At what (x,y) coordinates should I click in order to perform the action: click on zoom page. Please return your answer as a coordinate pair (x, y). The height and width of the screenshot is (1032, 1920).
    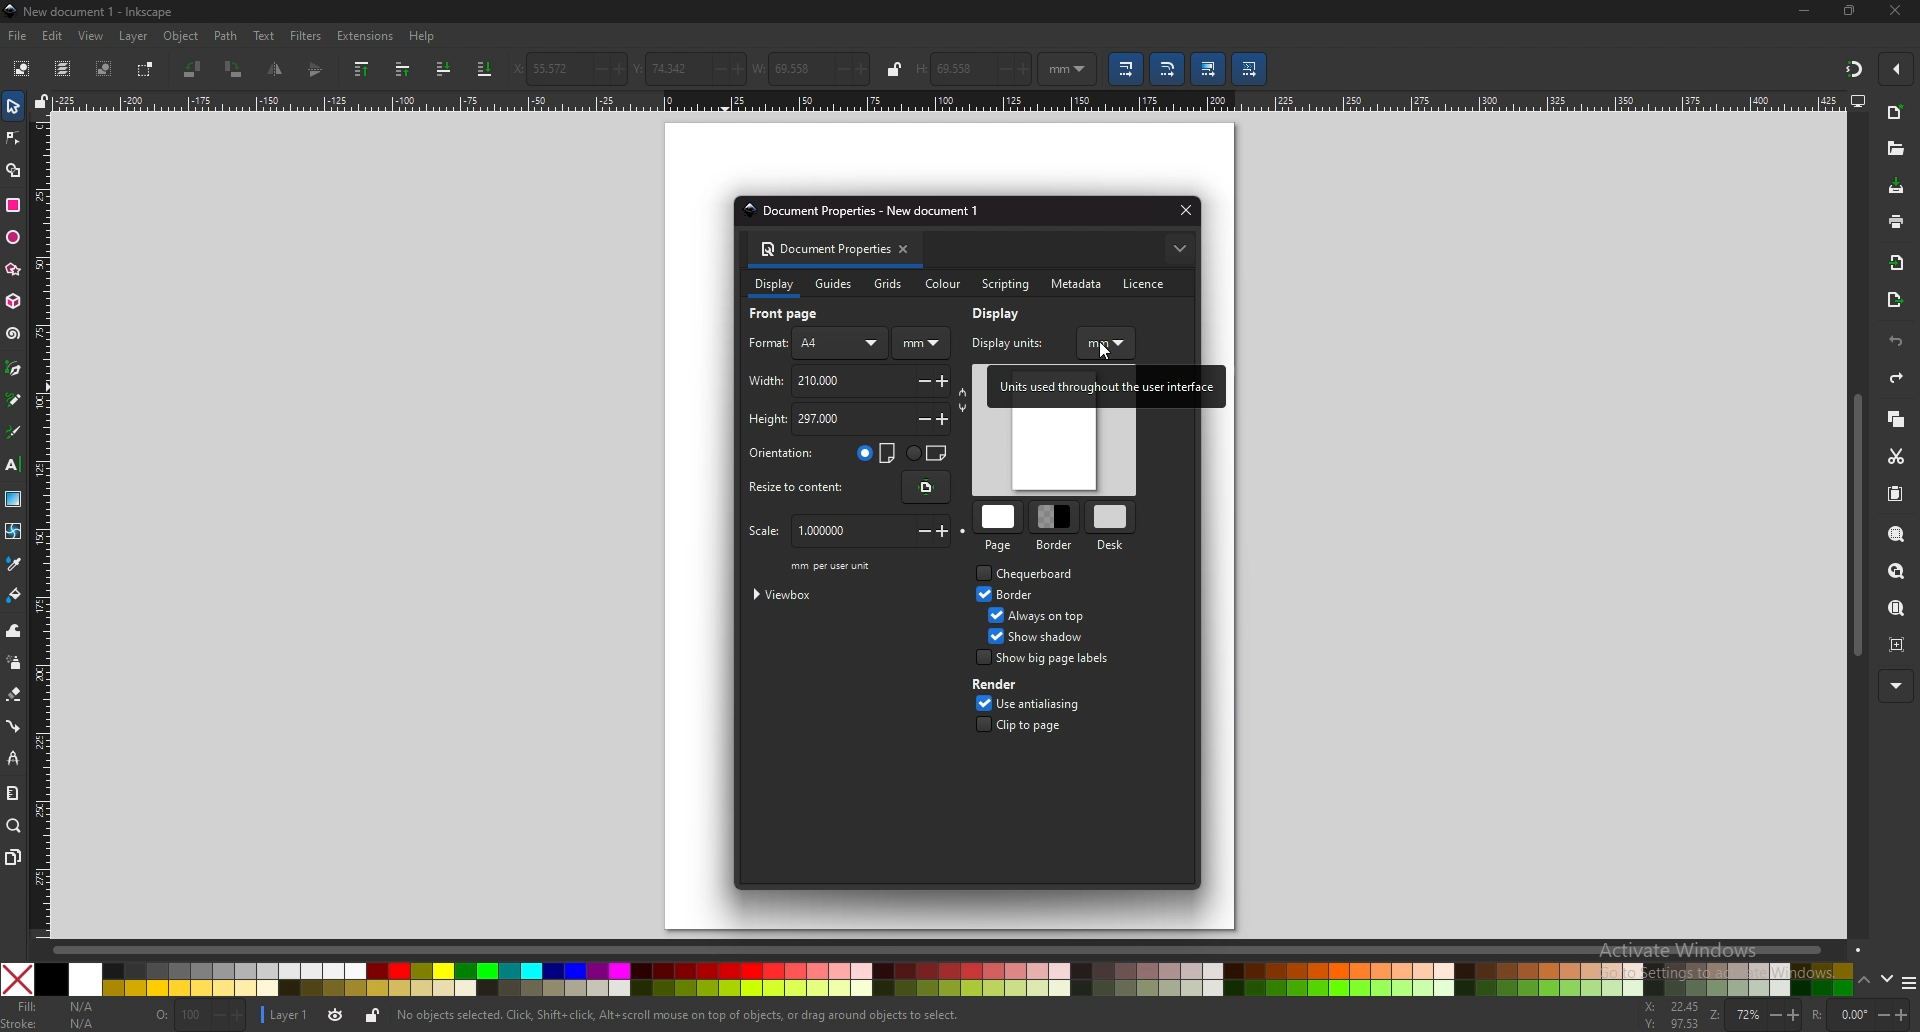
    Looking at the image, I should click on (1897, 608).